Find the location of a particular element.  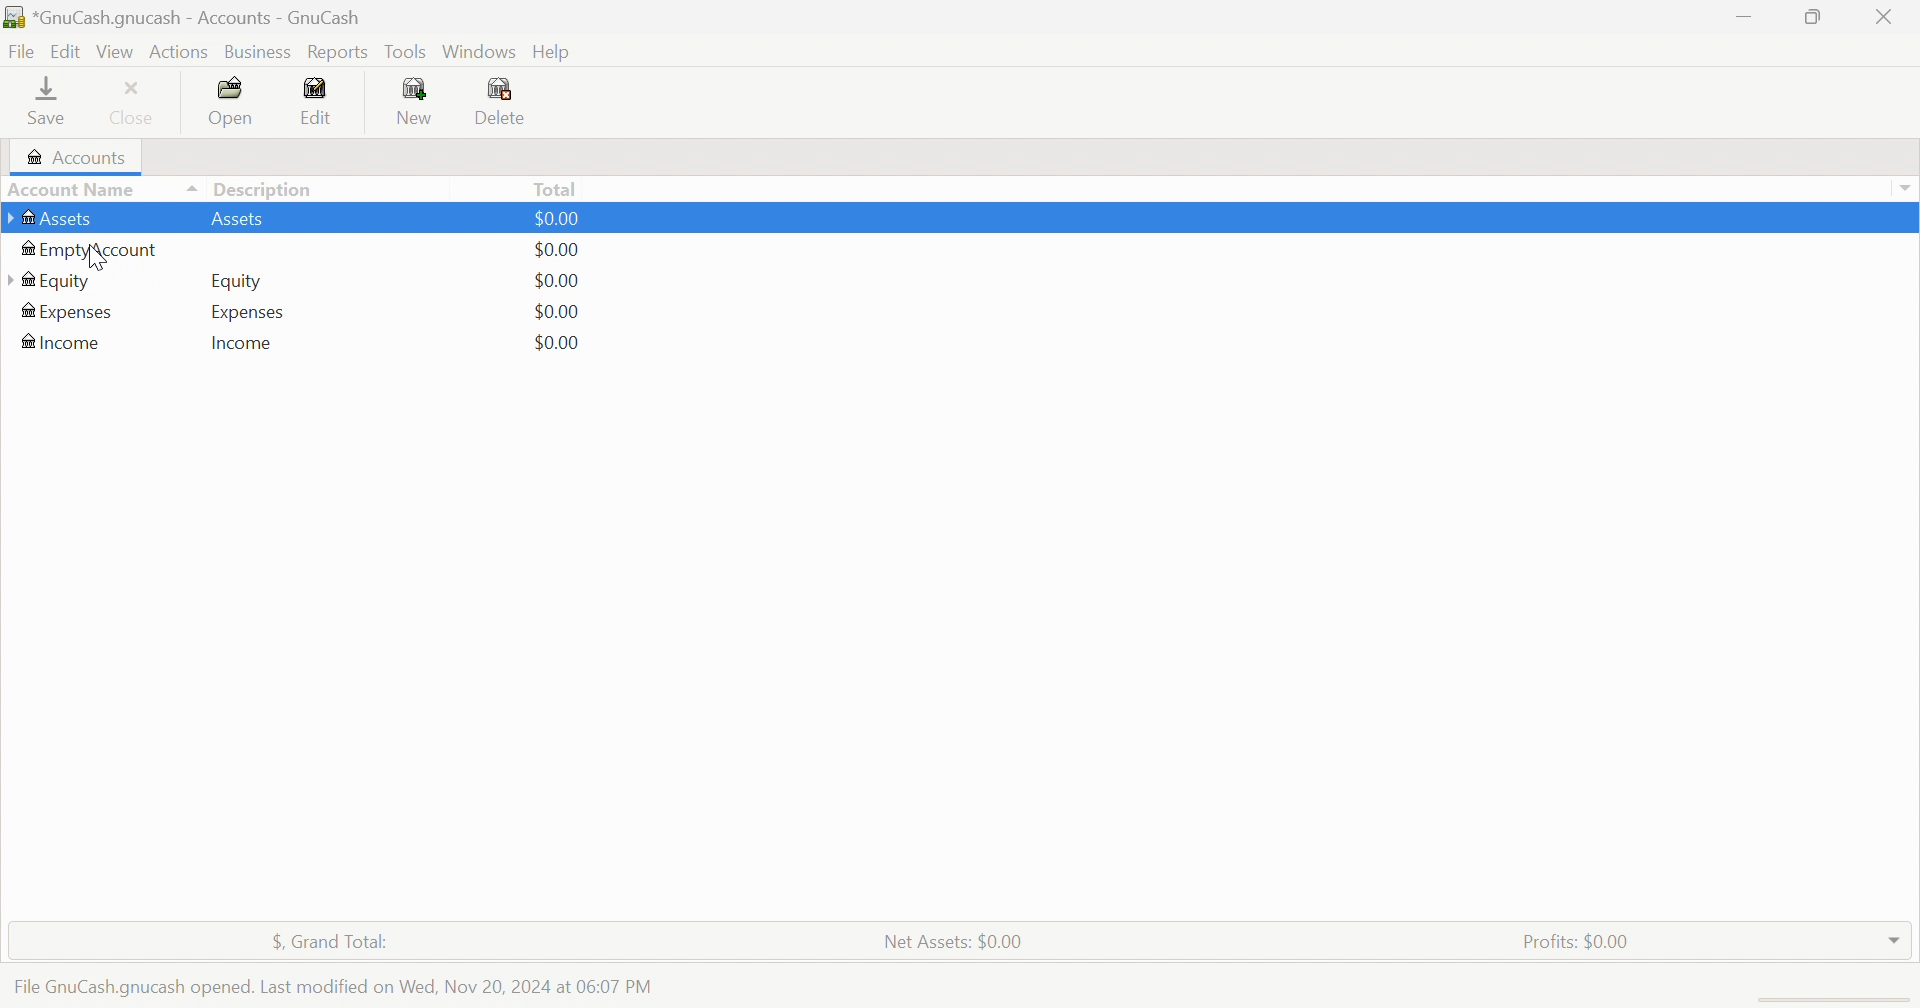

Edit is located at coordinates (69, 52).